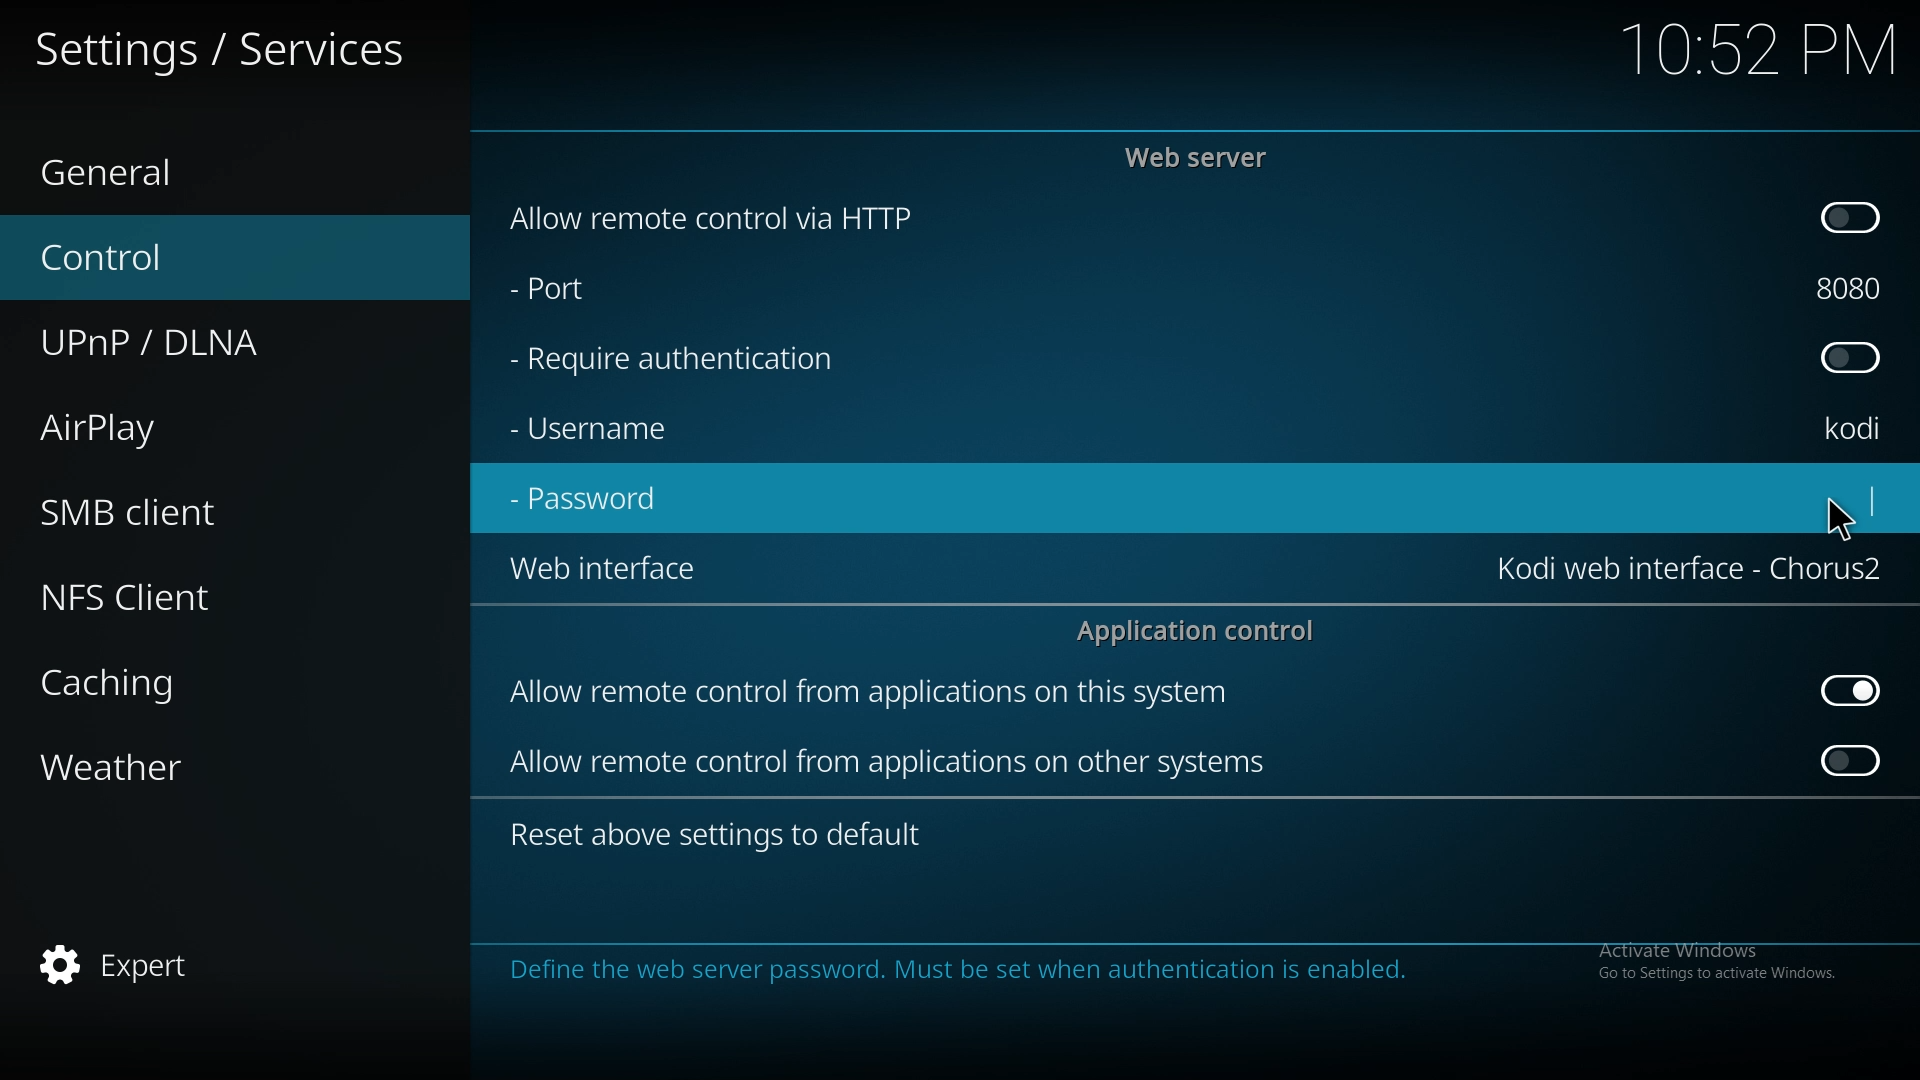  What do you see at coordinates (1202, 157) in the screenshot?
I see `web server` at bounding box center [1202, 157].